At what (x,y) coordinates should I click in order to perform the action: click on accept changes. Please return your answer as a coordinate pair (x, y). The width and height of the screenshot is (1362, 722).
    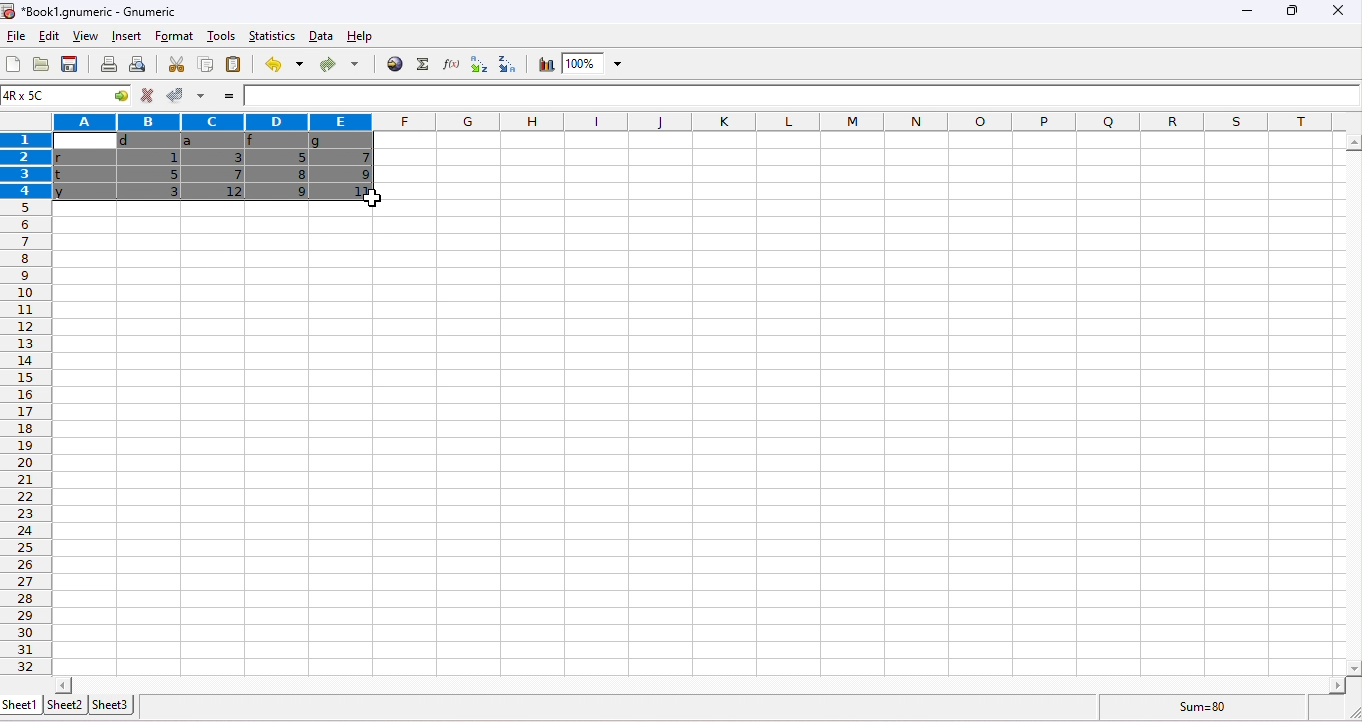
    Looking at the image, I should click on (176, 94).